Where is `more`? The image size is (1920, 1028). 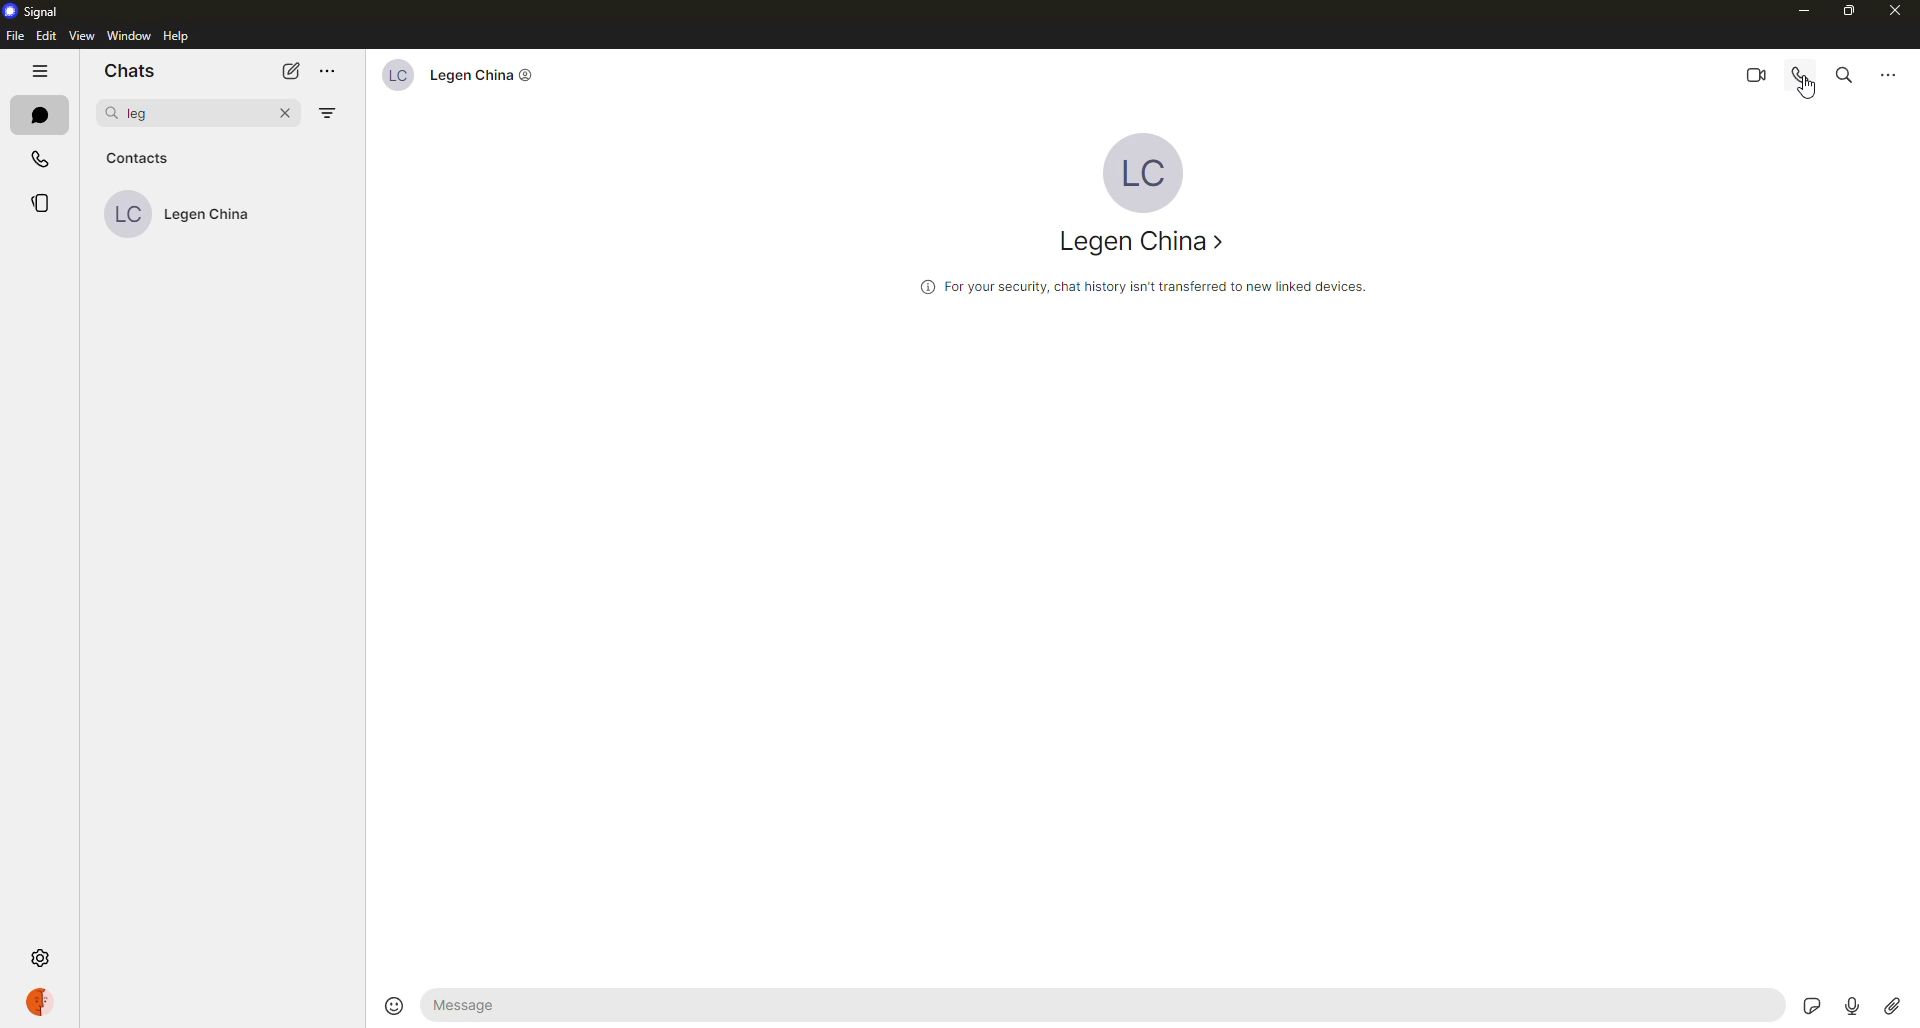
more is located at coordinates (330, 71).